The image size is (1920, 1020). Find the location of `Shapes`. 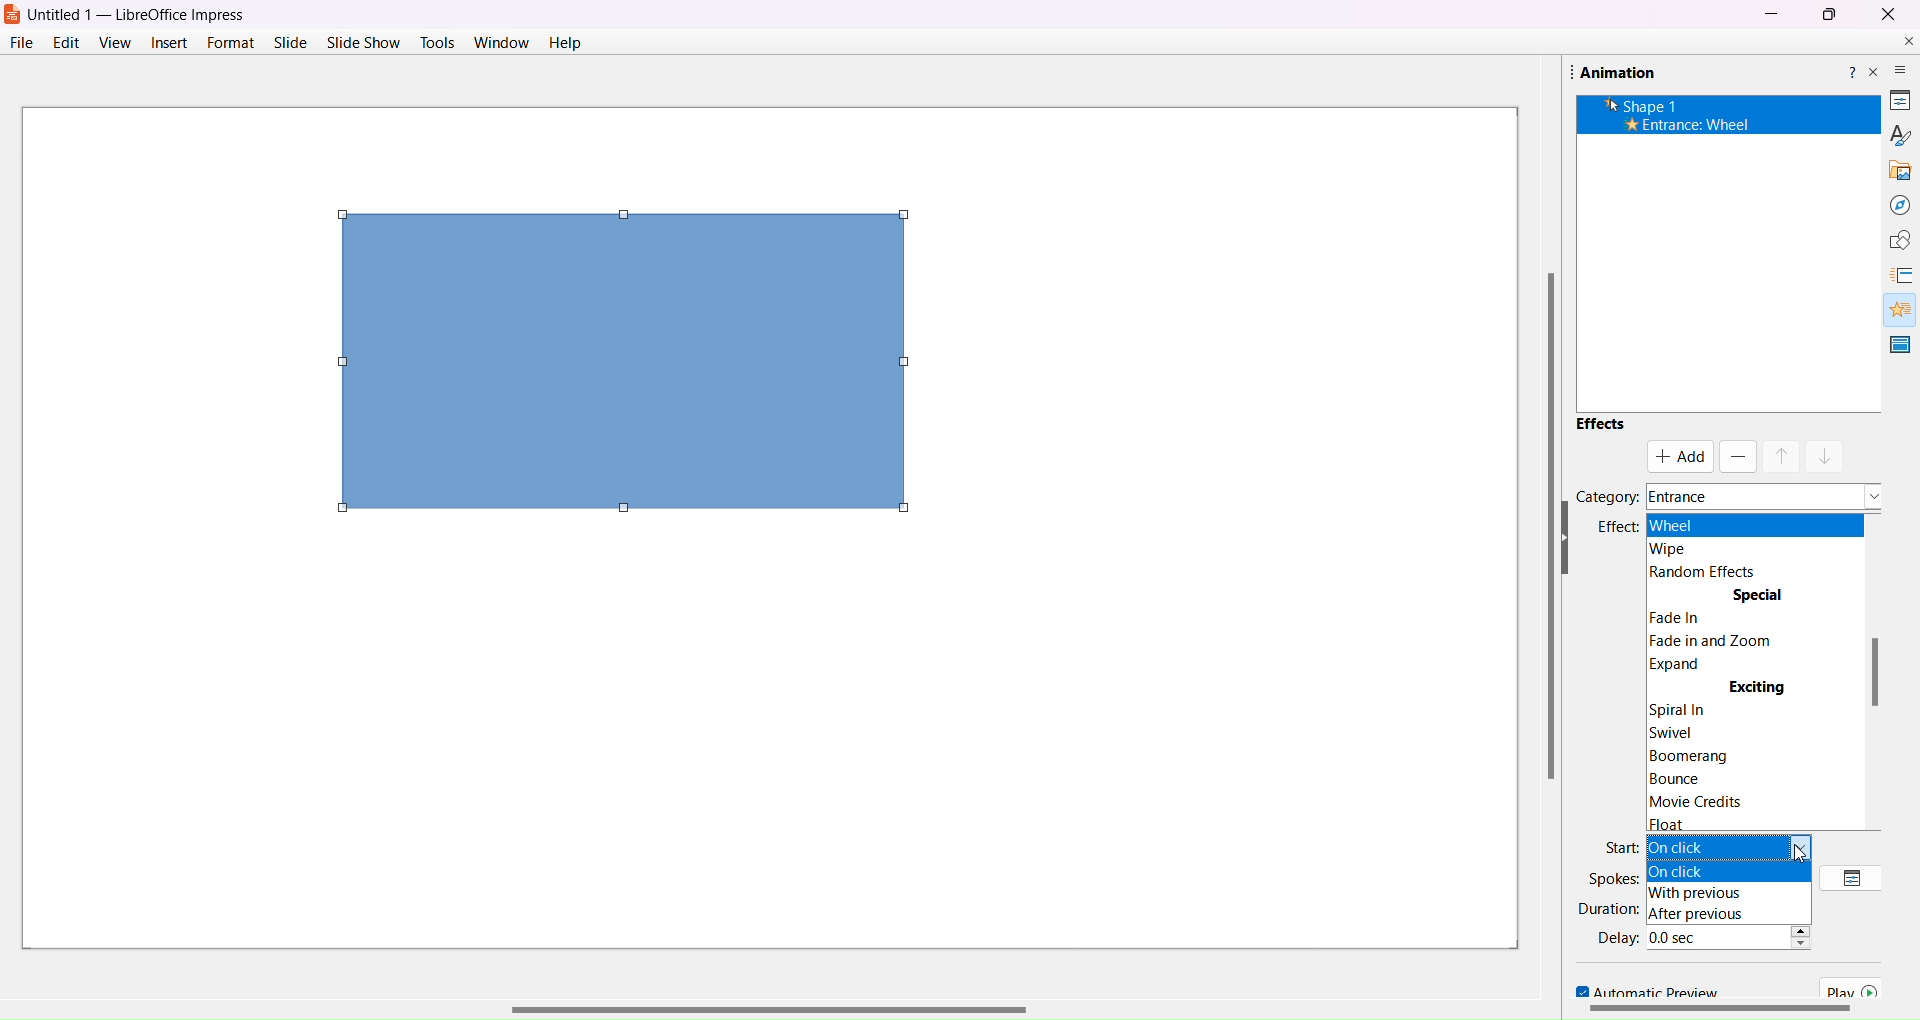

Shapes is located at coordinates (1893, 240).